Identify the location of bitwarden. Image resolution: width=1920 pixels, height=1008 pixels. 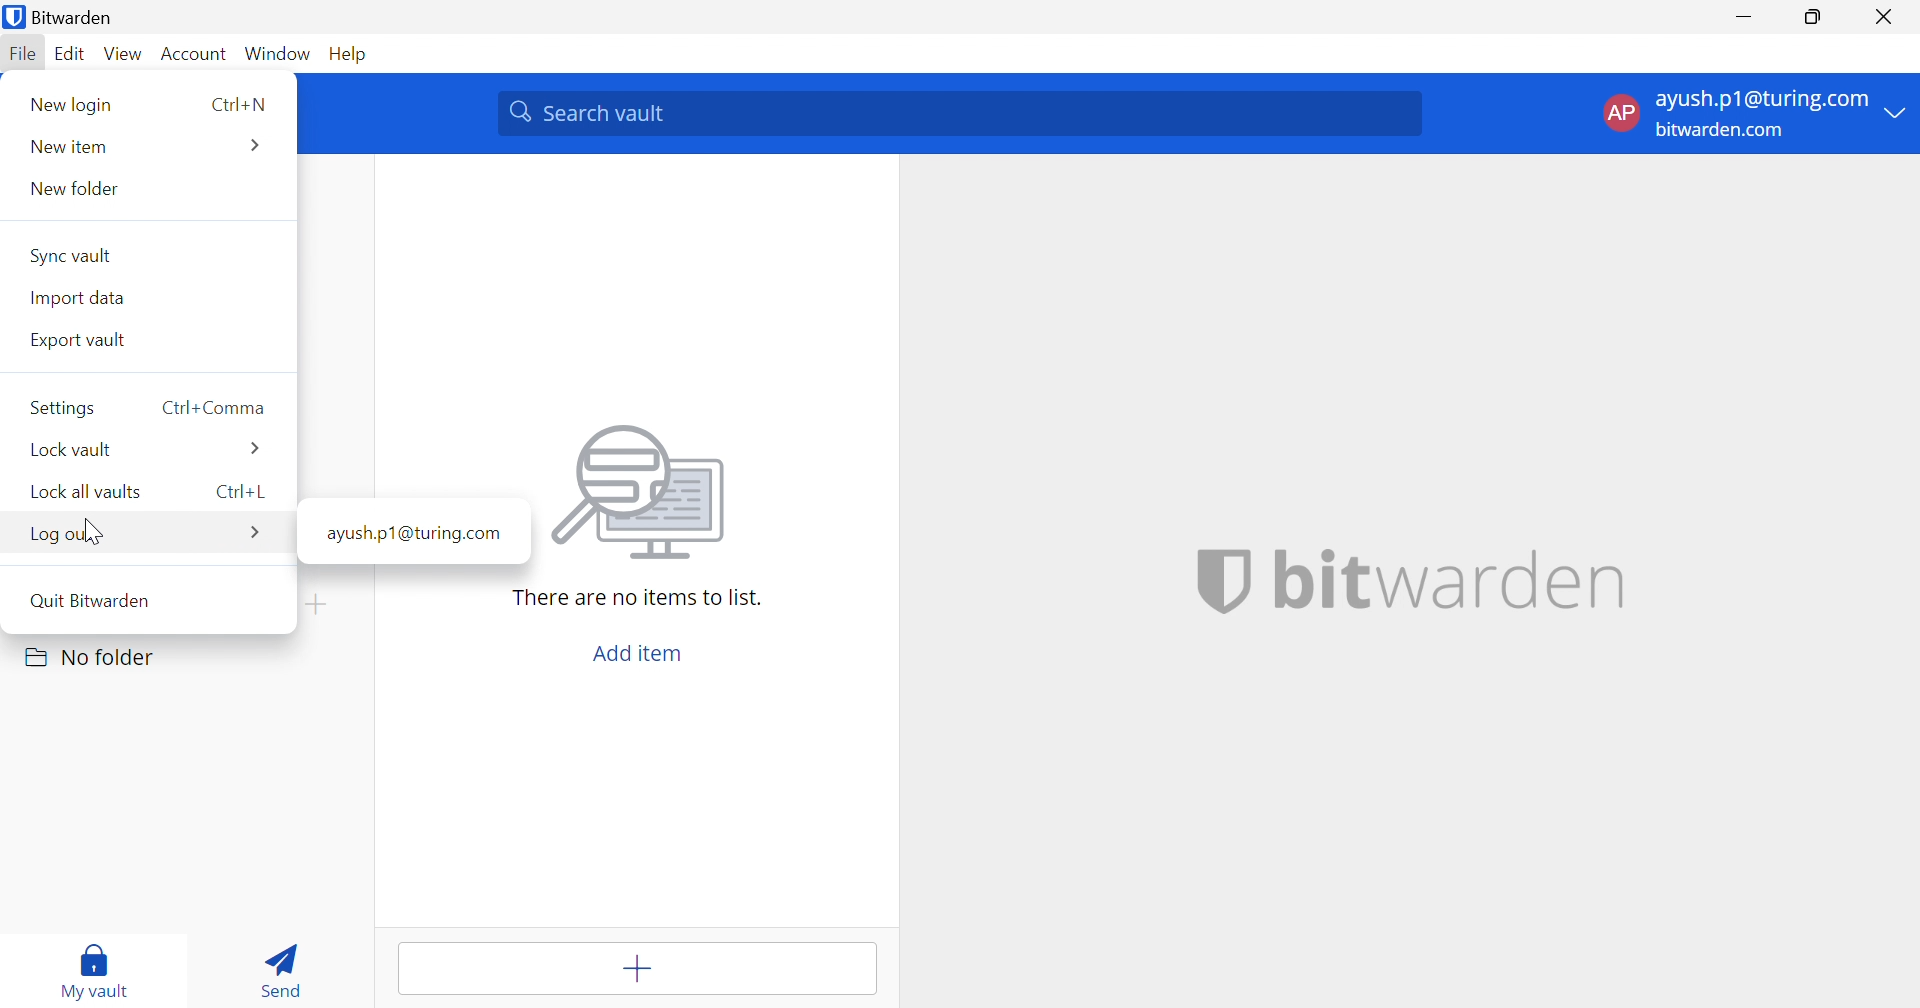
(1453, 579).